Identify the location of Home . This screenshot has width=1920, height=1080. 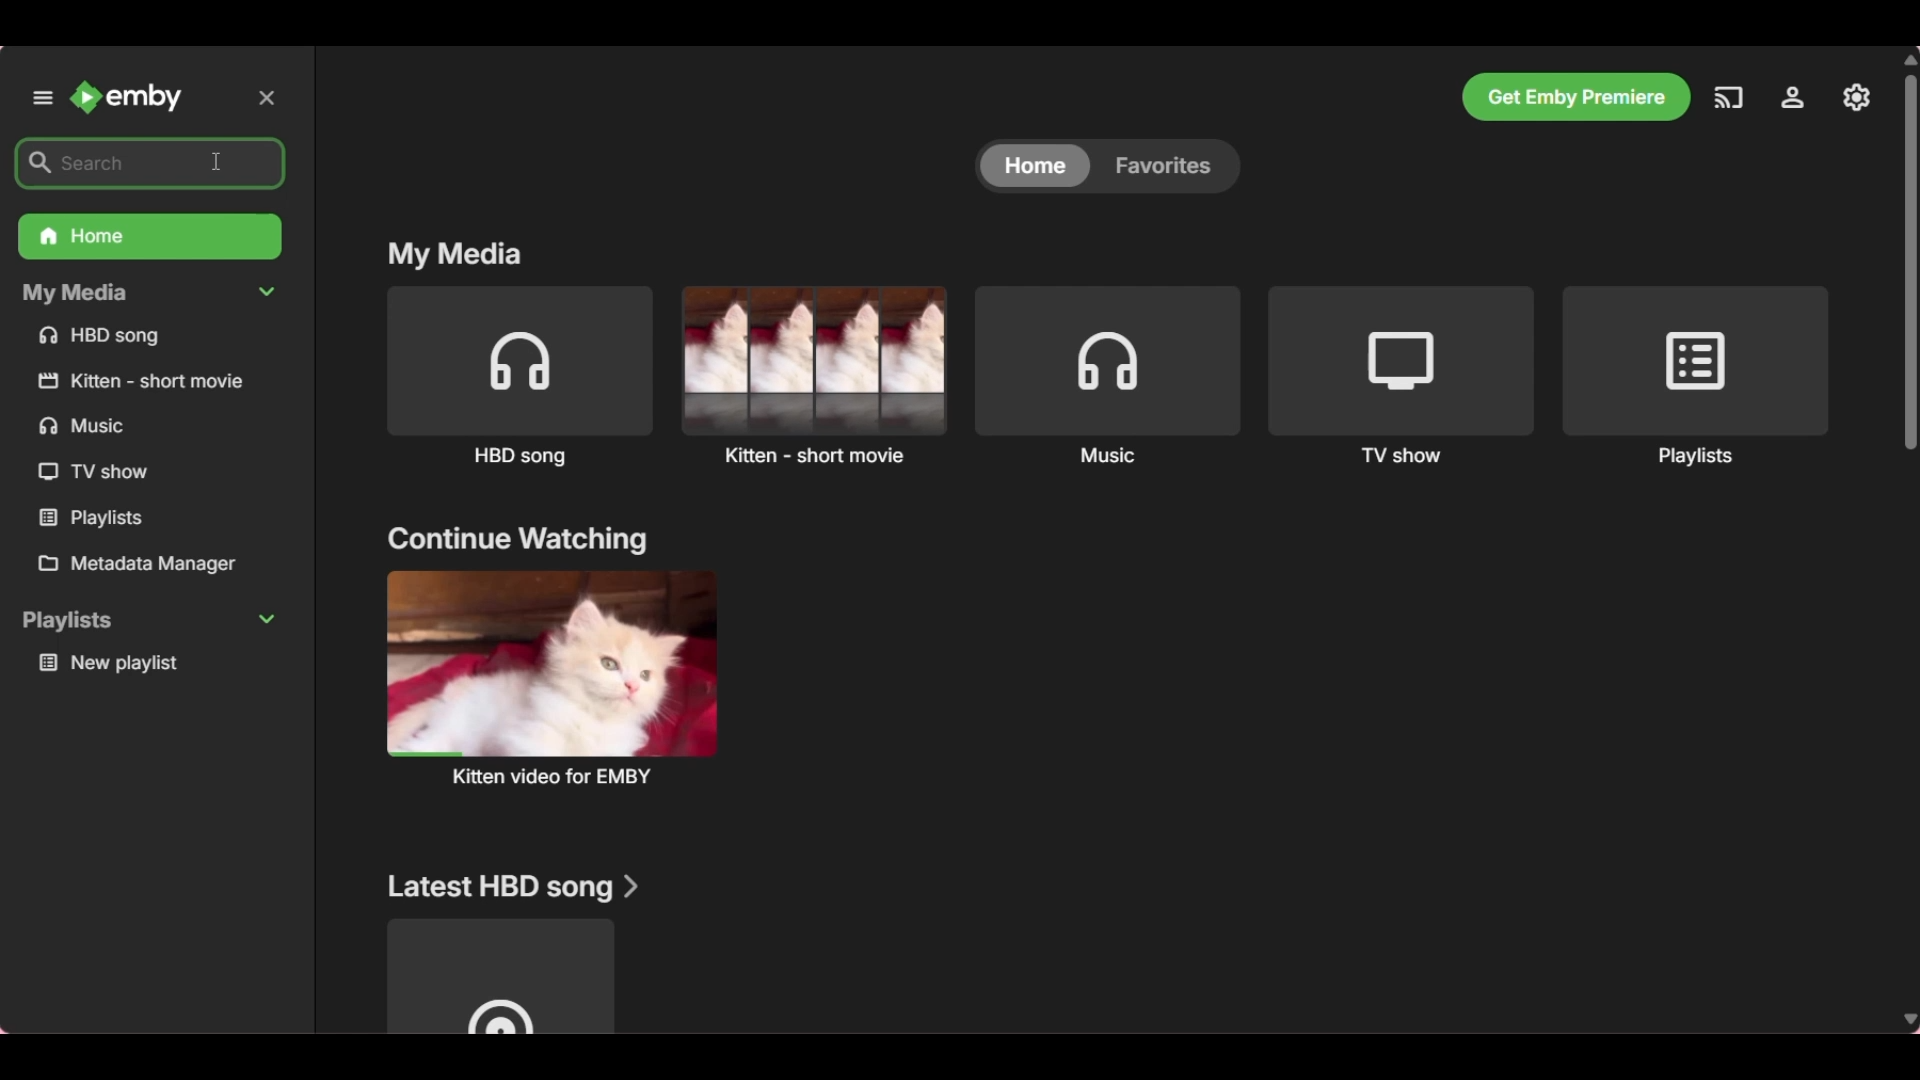
(148, 238).